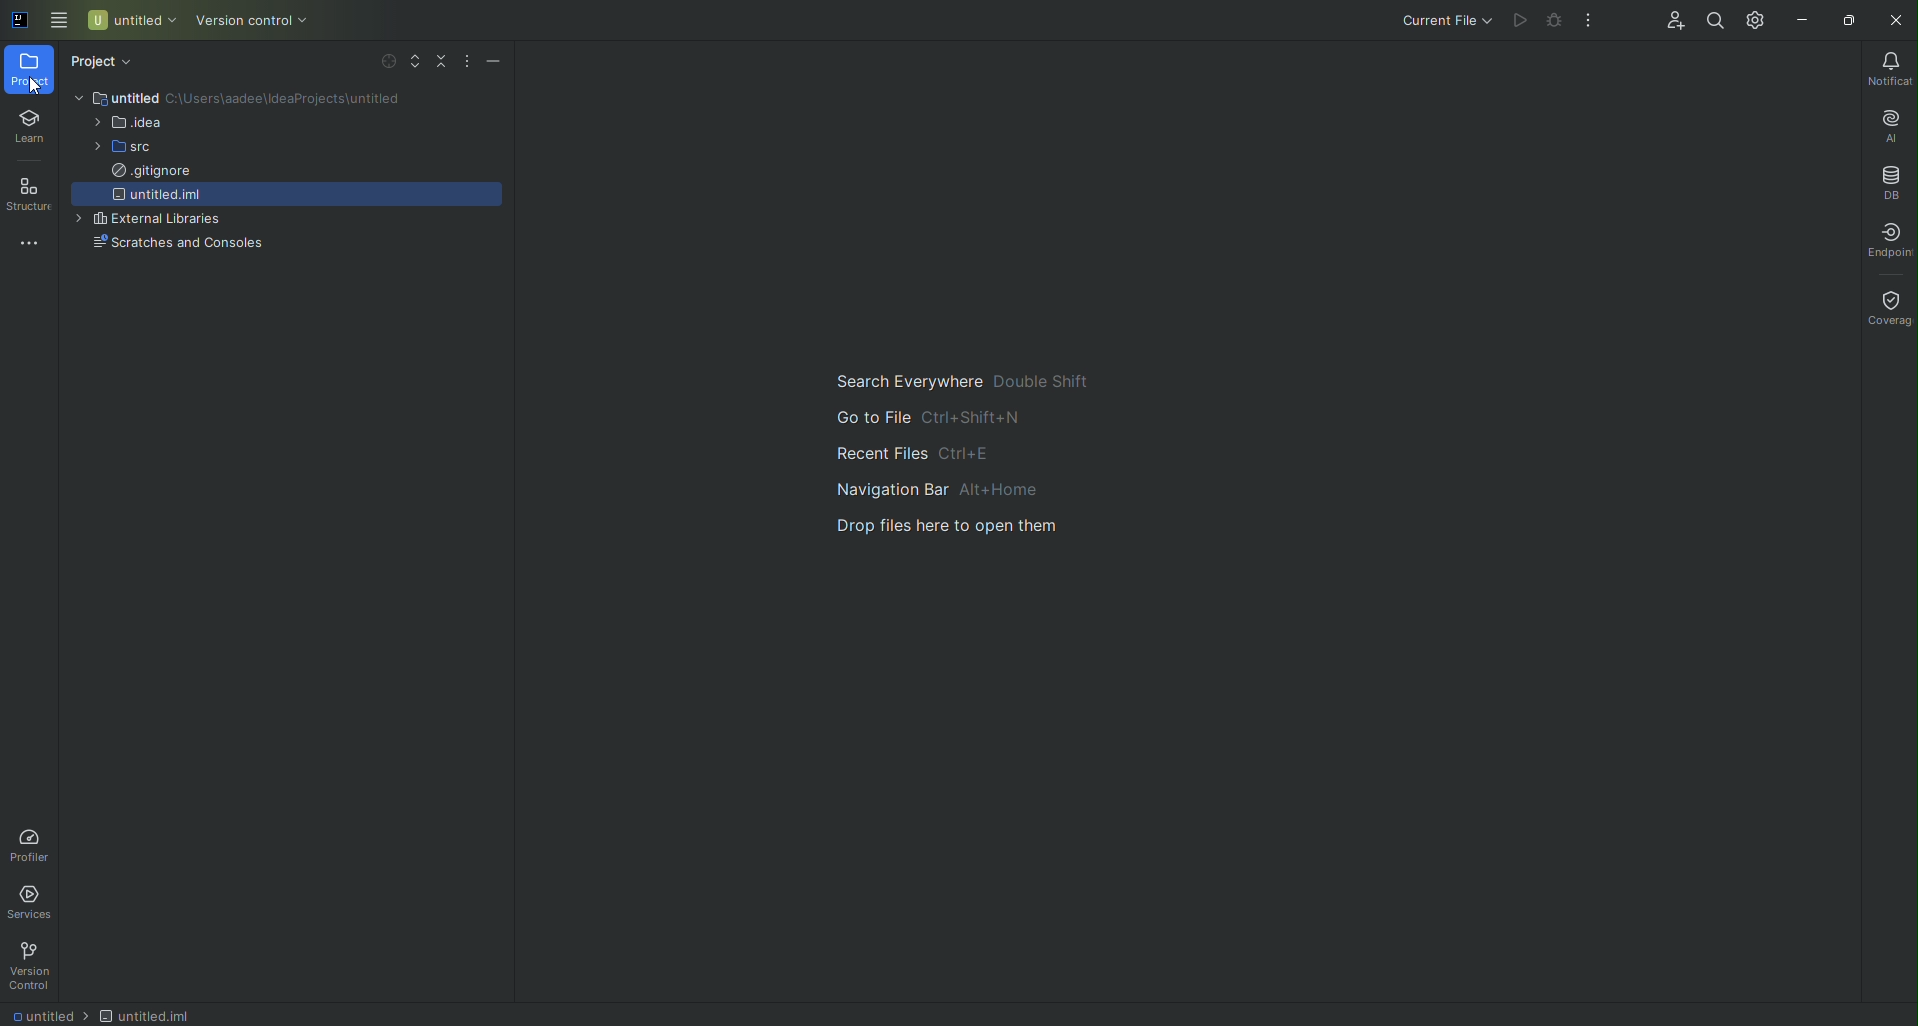  I want to click on Untitled, so click(130, 24).